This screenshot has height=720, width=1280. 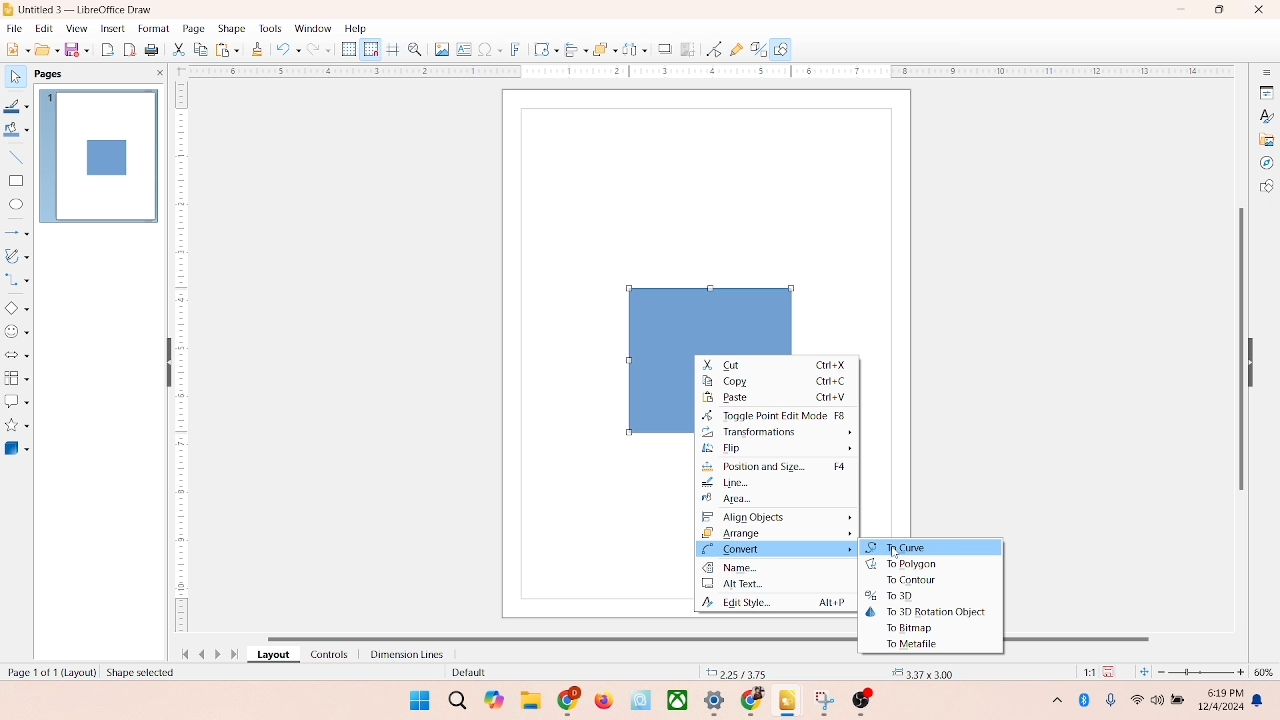 What do you see at coordinates (154, 51) in the screenshot?
I see `print` at bounding box center [154, 51].